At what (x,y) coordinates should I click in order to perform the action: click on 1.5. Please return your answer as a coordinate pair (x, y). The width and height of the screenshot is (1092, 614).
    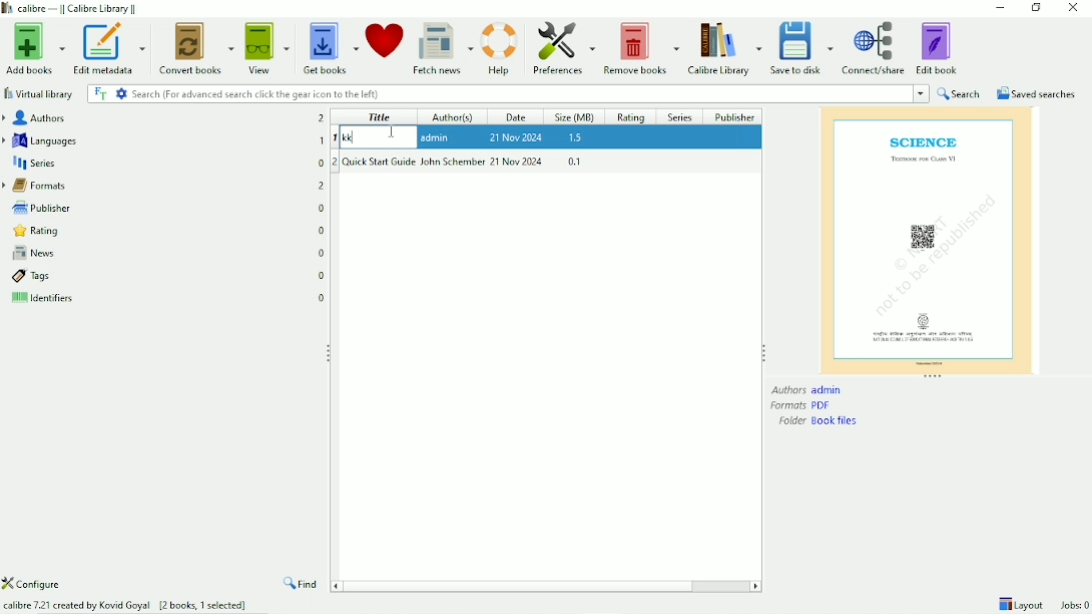
    Looking at the image, I should click on (576, 138).